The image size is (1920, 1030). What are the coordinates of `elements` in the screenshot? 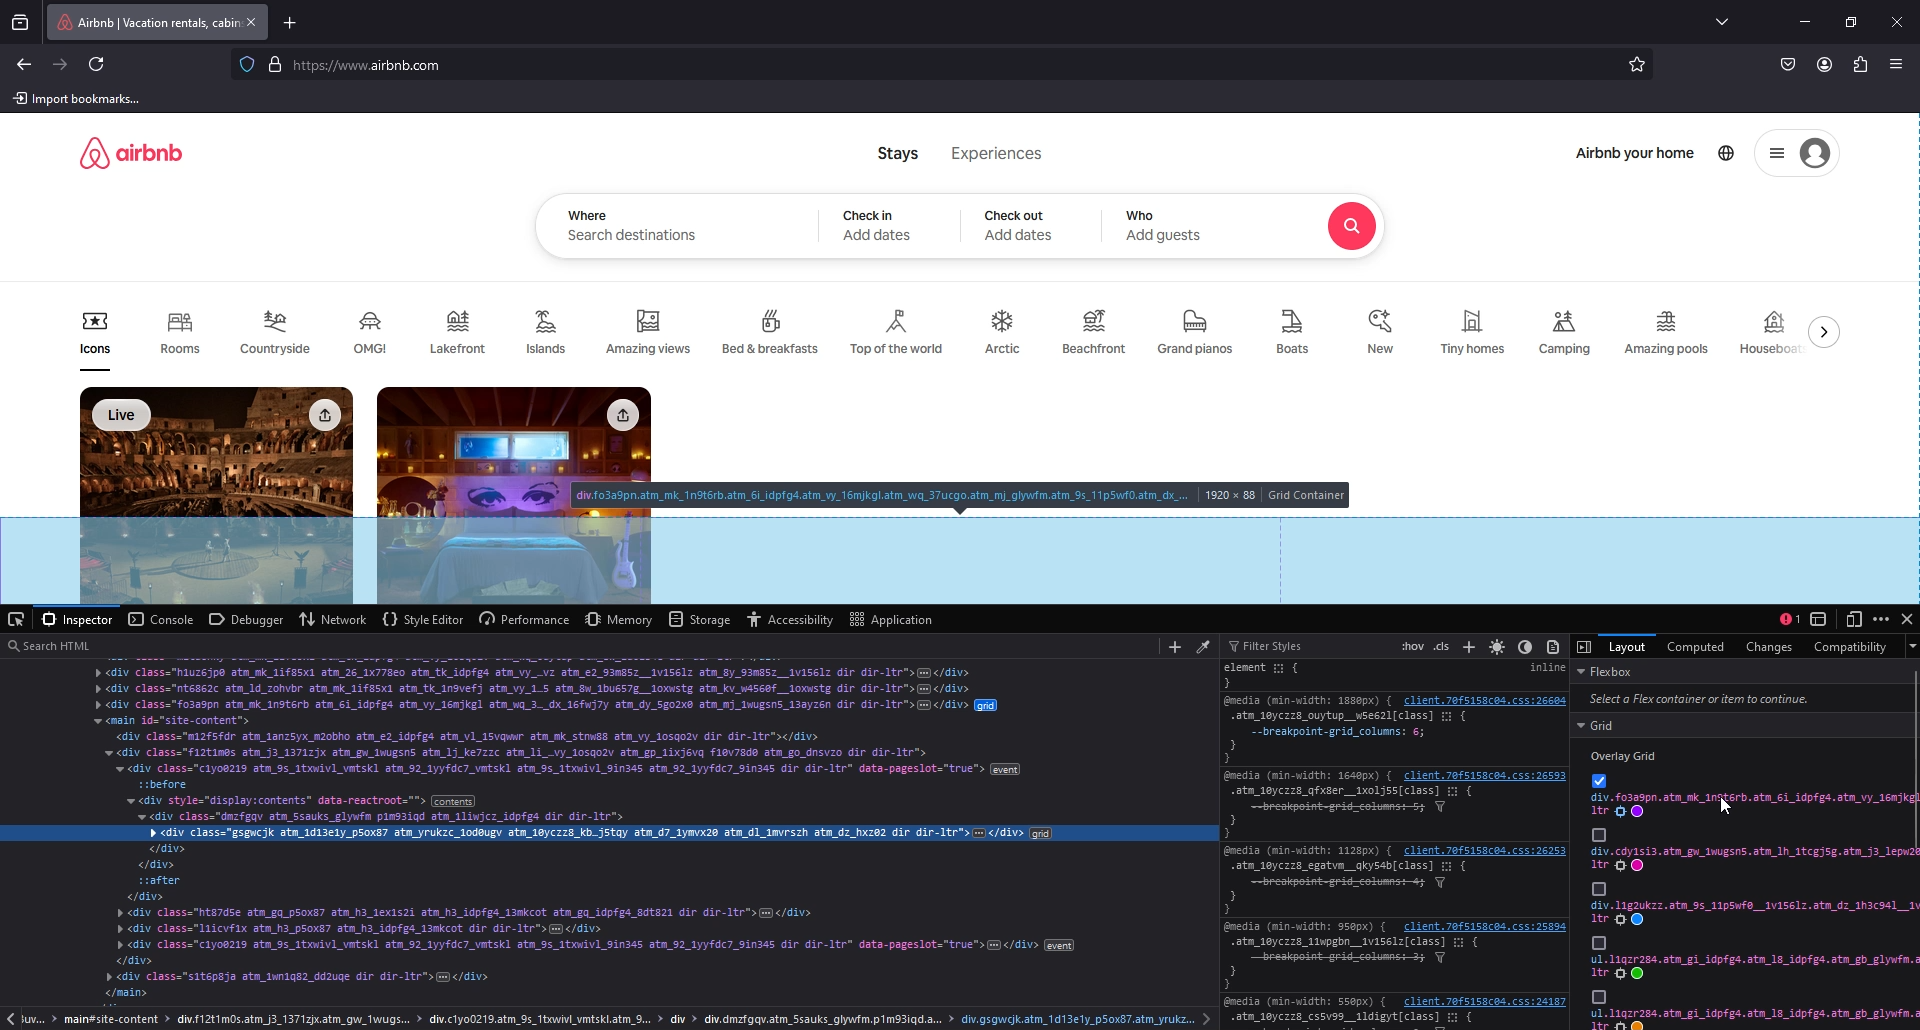 It's located at (1349, 737).